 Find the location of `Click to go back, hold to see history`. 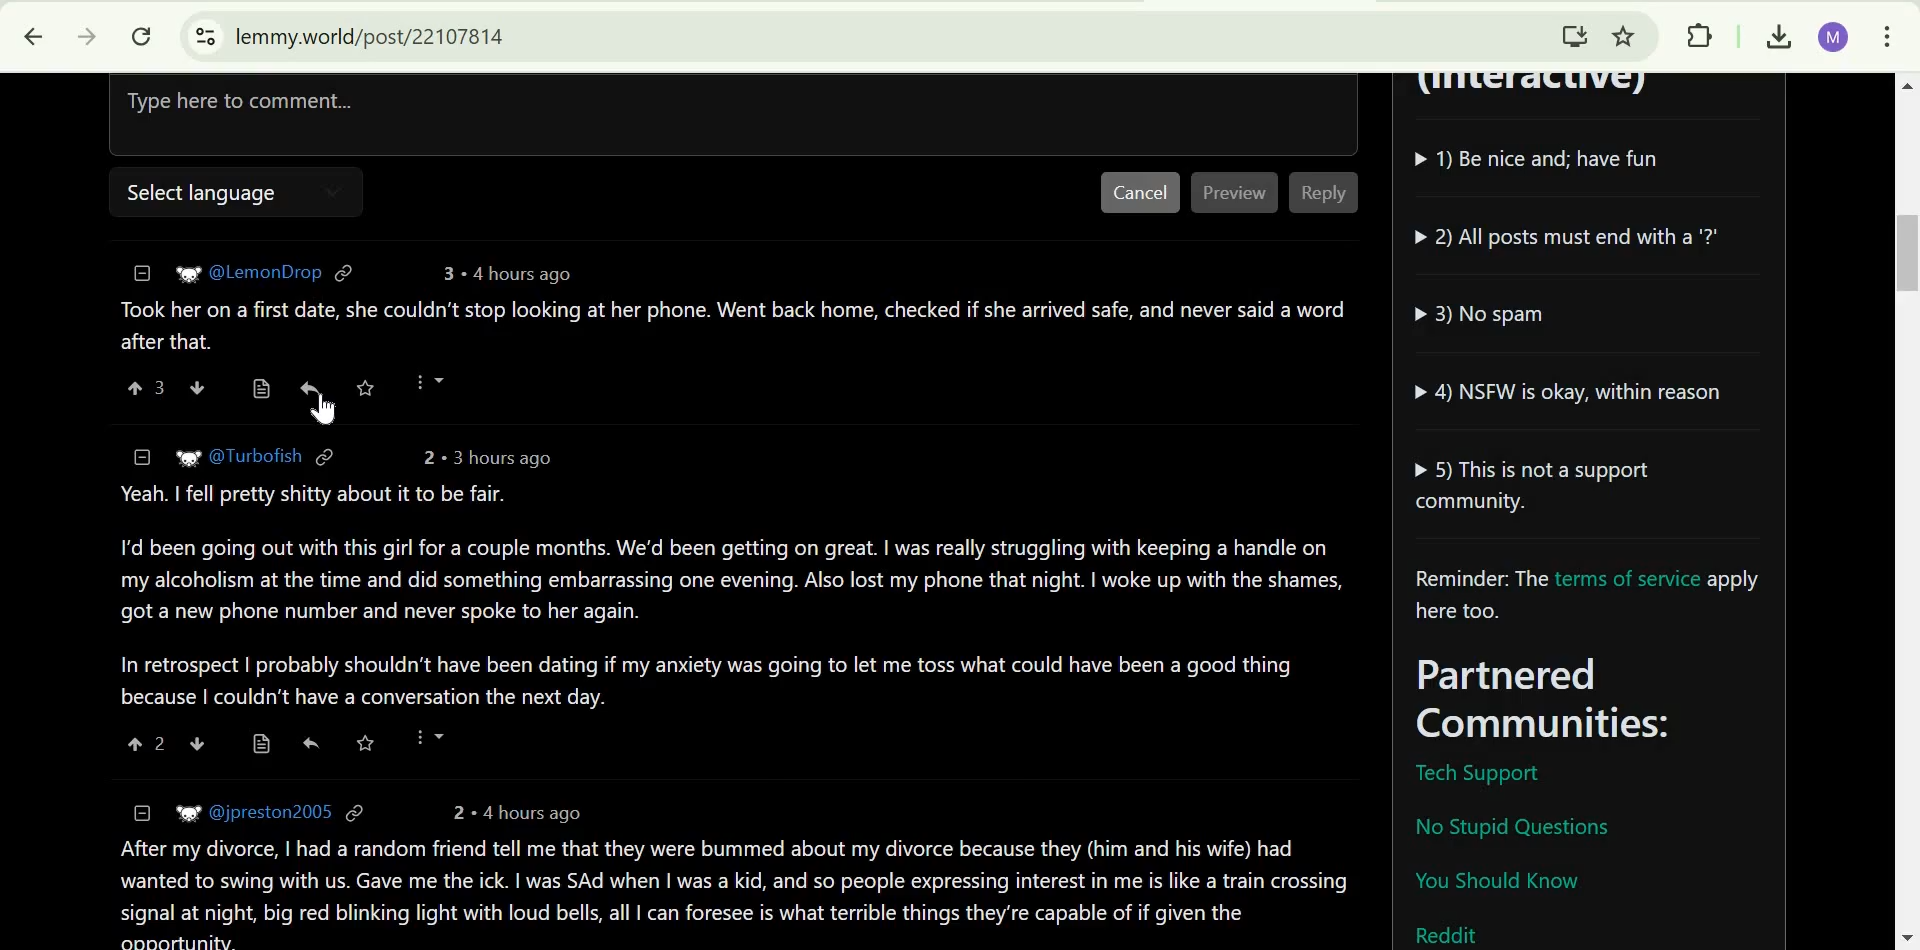

Click to go back, hold to see history is located at coordinates (23, 37).